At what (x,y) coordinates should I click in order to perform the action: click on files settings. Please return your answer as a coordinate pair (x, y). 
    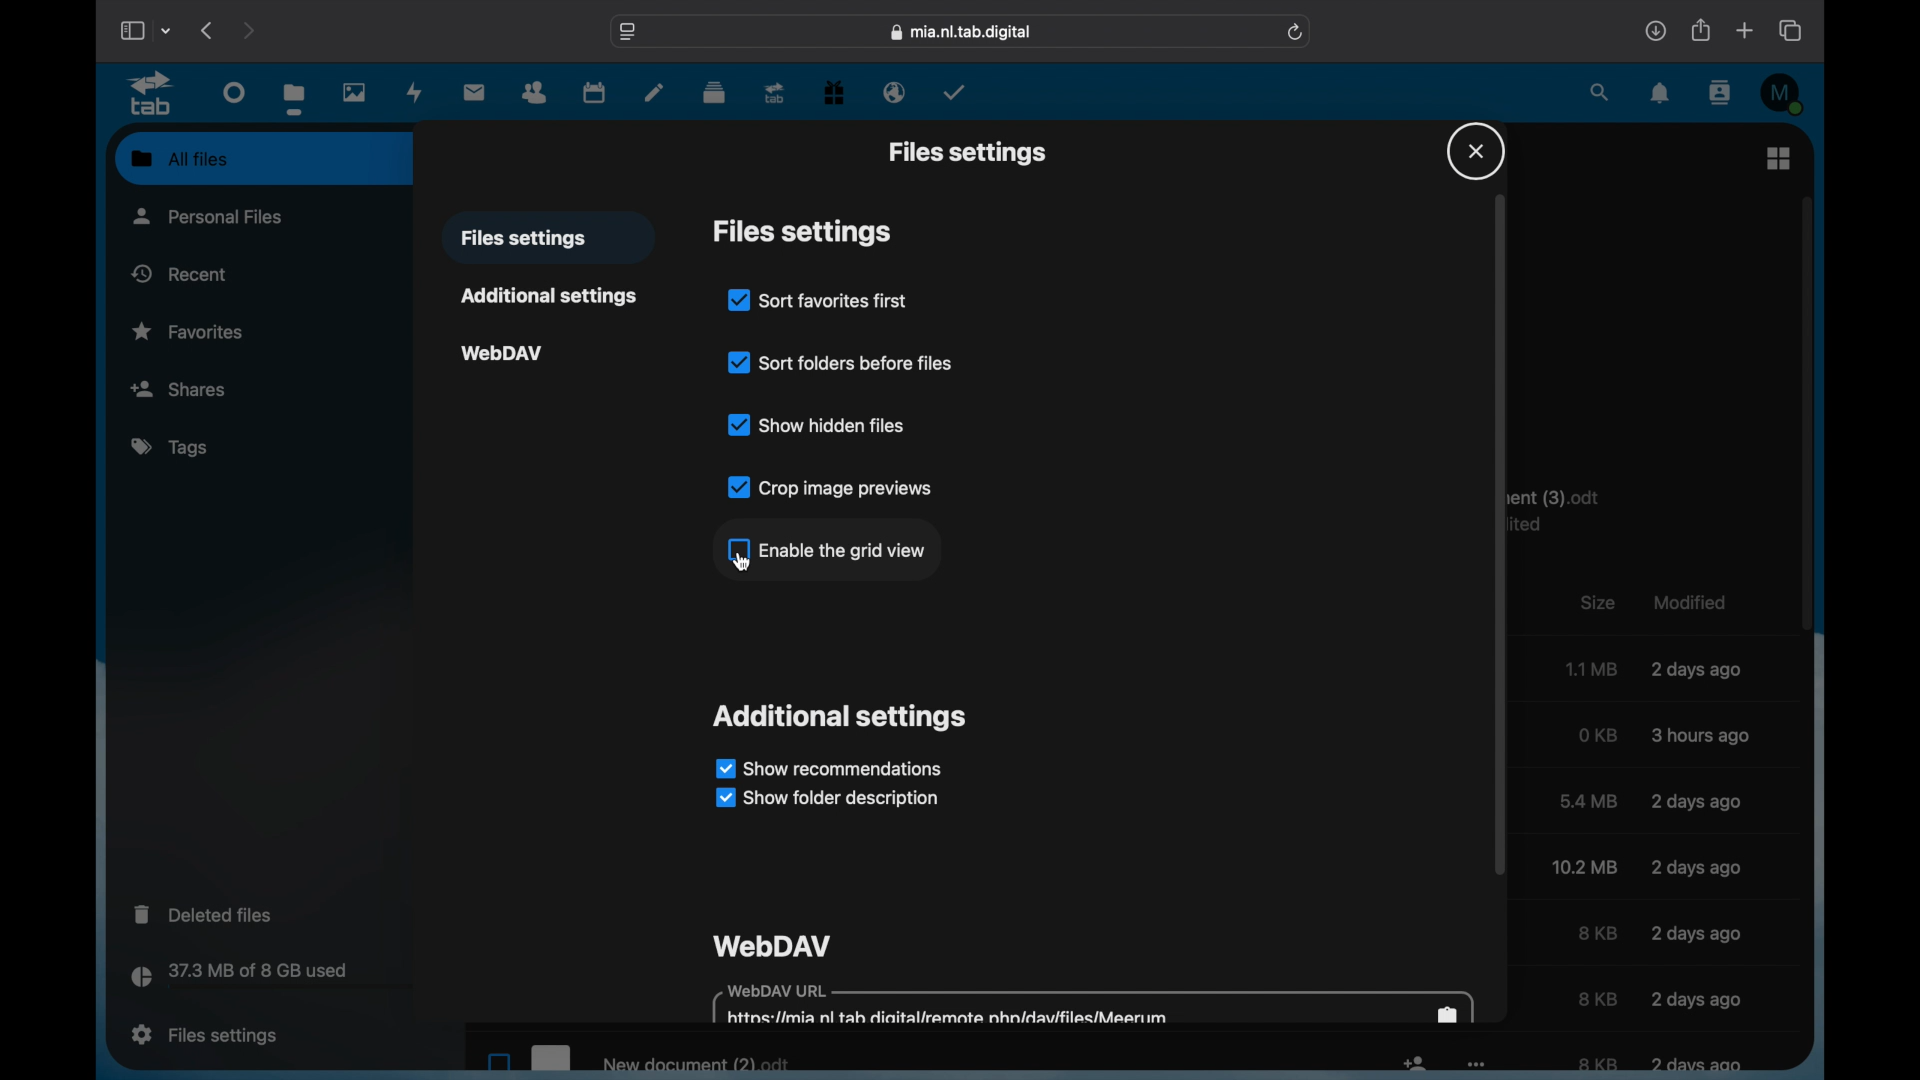
    Looking at the image, I should click on (802, 232).